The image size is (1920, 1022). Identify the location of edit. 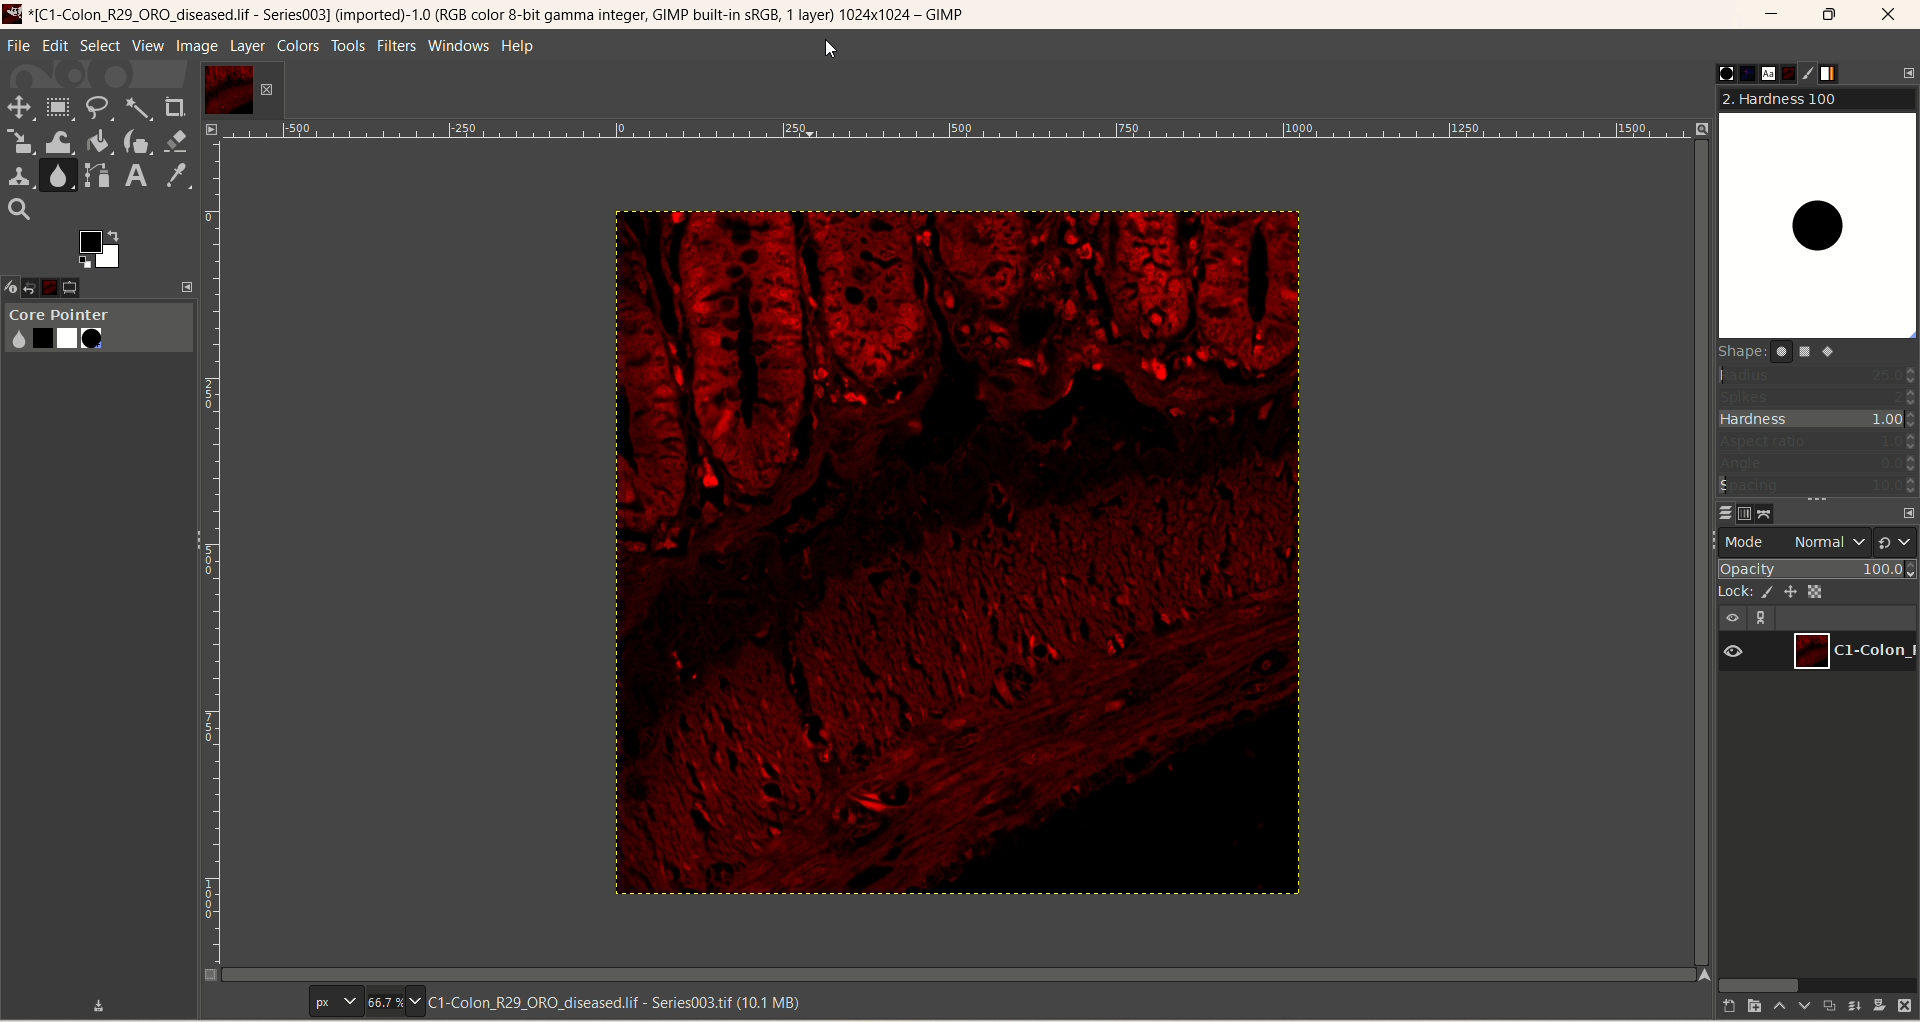
(56, 45).